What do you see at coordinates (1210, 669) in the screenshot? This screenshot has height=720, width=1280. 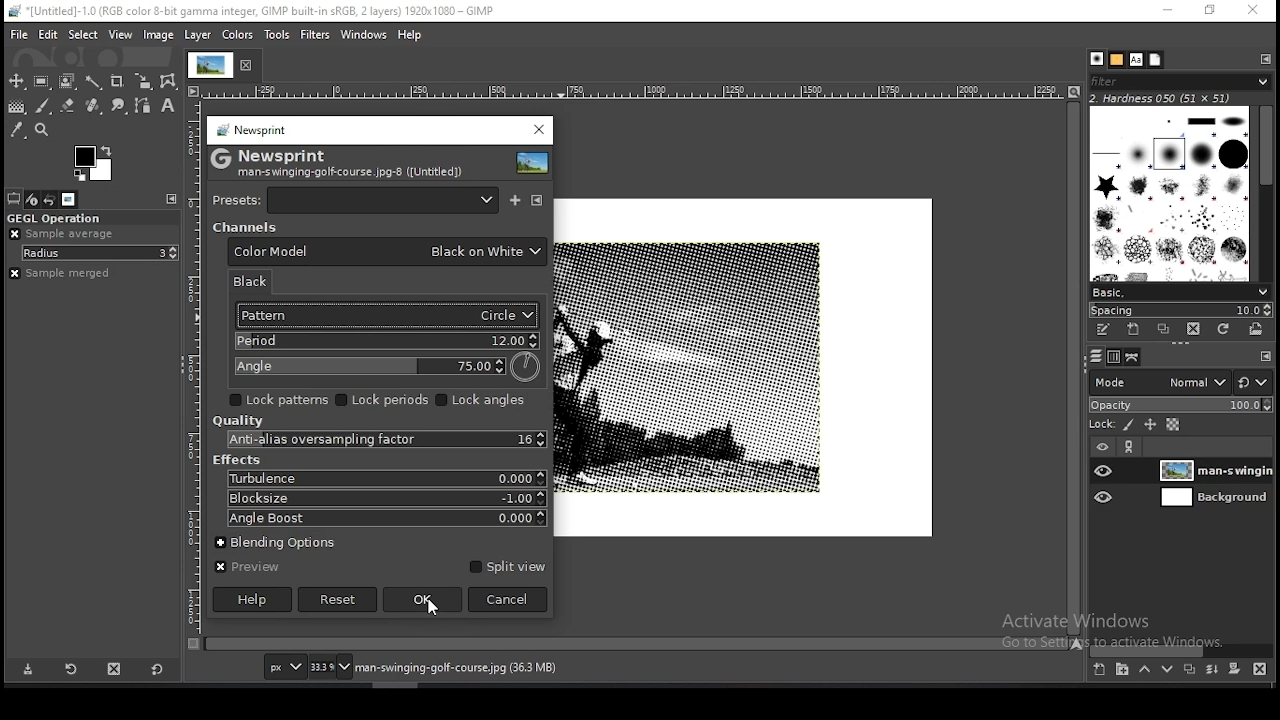 I see `merge layers` at bounding box center [1210, 669].